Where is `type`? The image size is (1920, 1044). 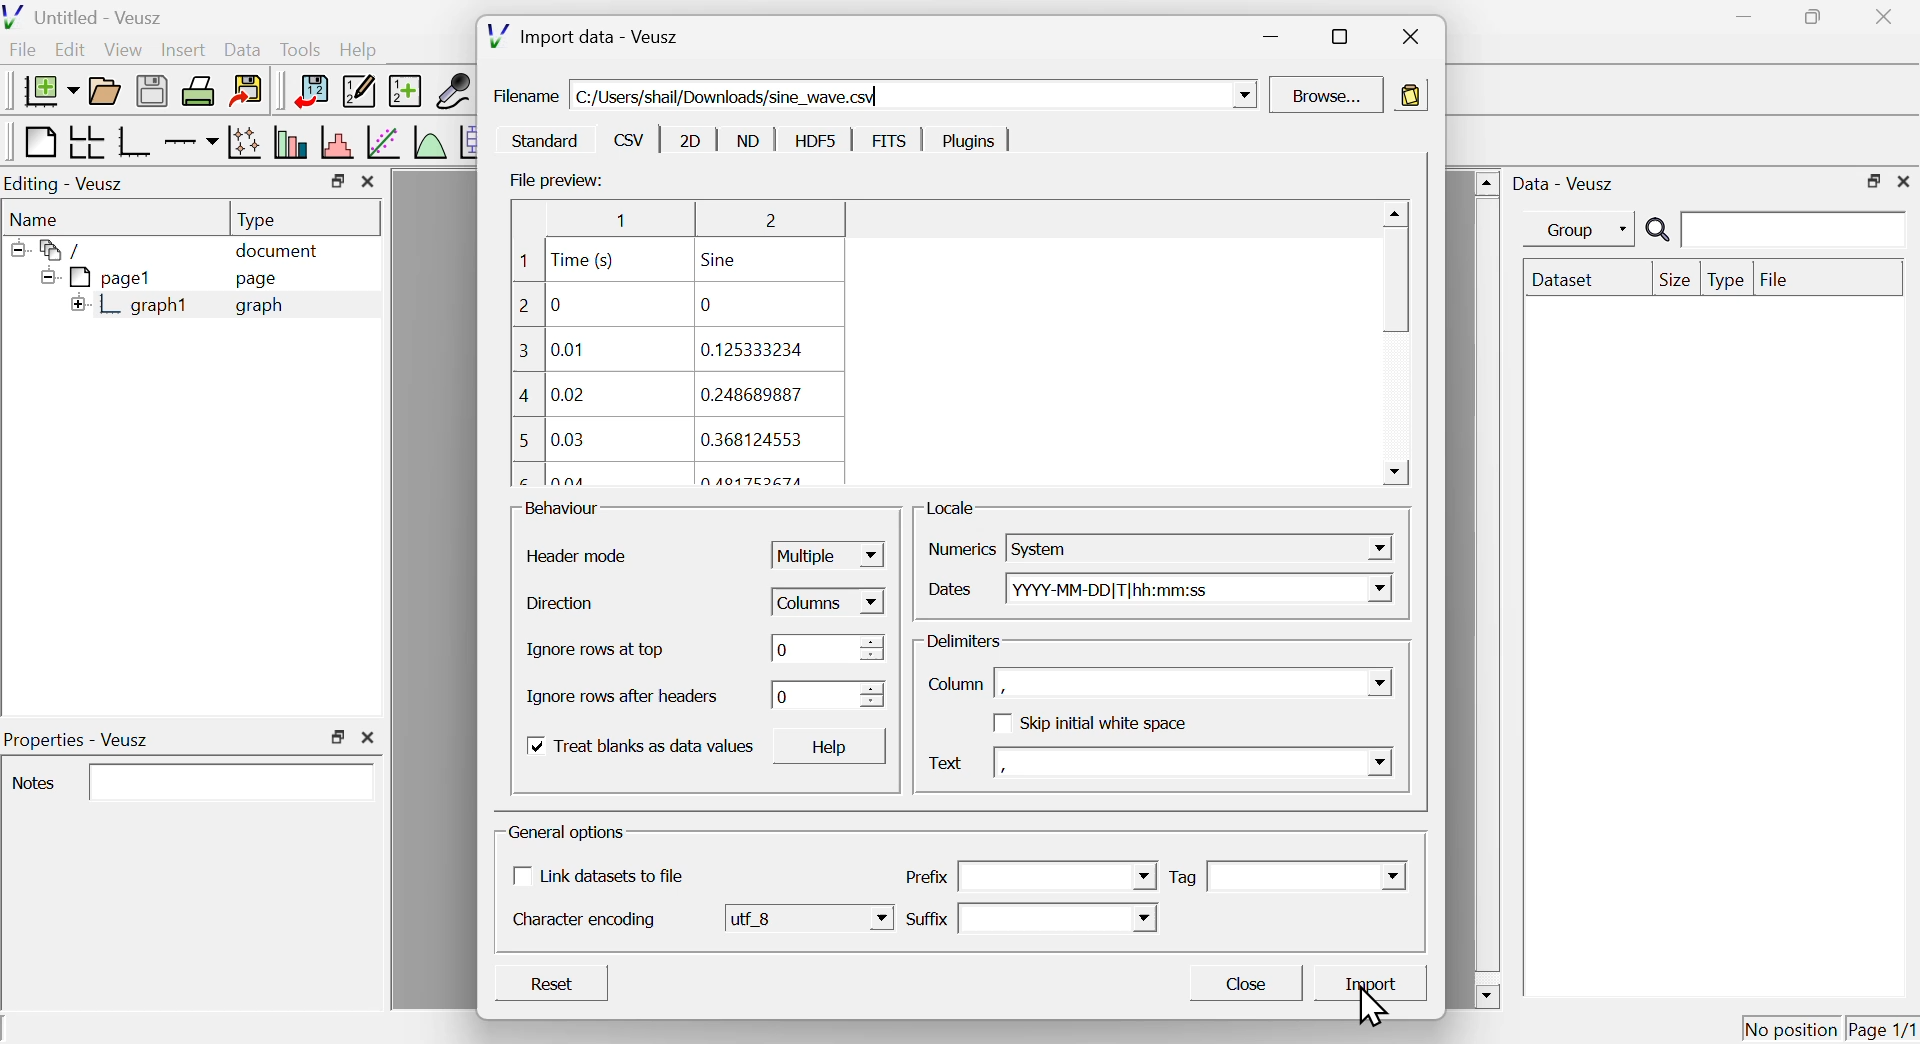
type is located at coordinates (260, 219).